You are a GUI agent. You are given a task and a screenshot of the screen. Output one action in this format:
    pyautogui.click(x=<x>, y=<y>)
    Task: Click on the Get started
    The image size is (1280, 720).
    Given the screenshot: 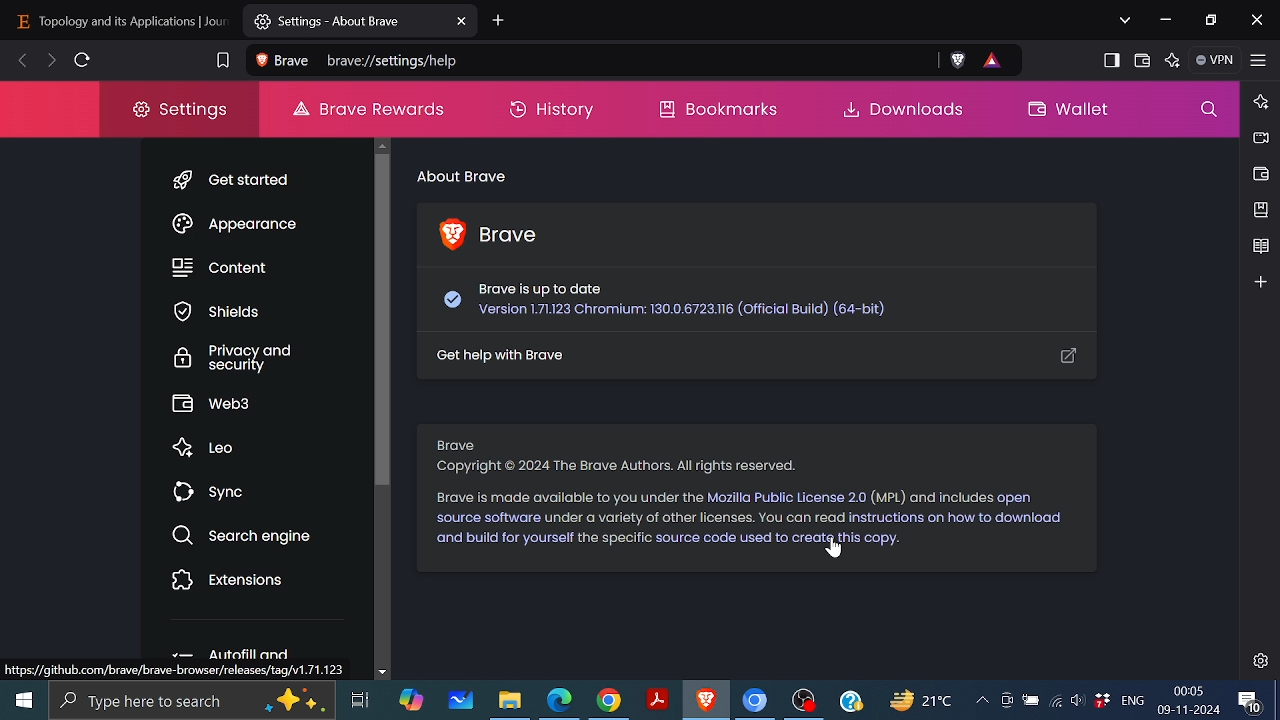 What is the action you would take?
    pyautogui.click(x=232, y=183)
    